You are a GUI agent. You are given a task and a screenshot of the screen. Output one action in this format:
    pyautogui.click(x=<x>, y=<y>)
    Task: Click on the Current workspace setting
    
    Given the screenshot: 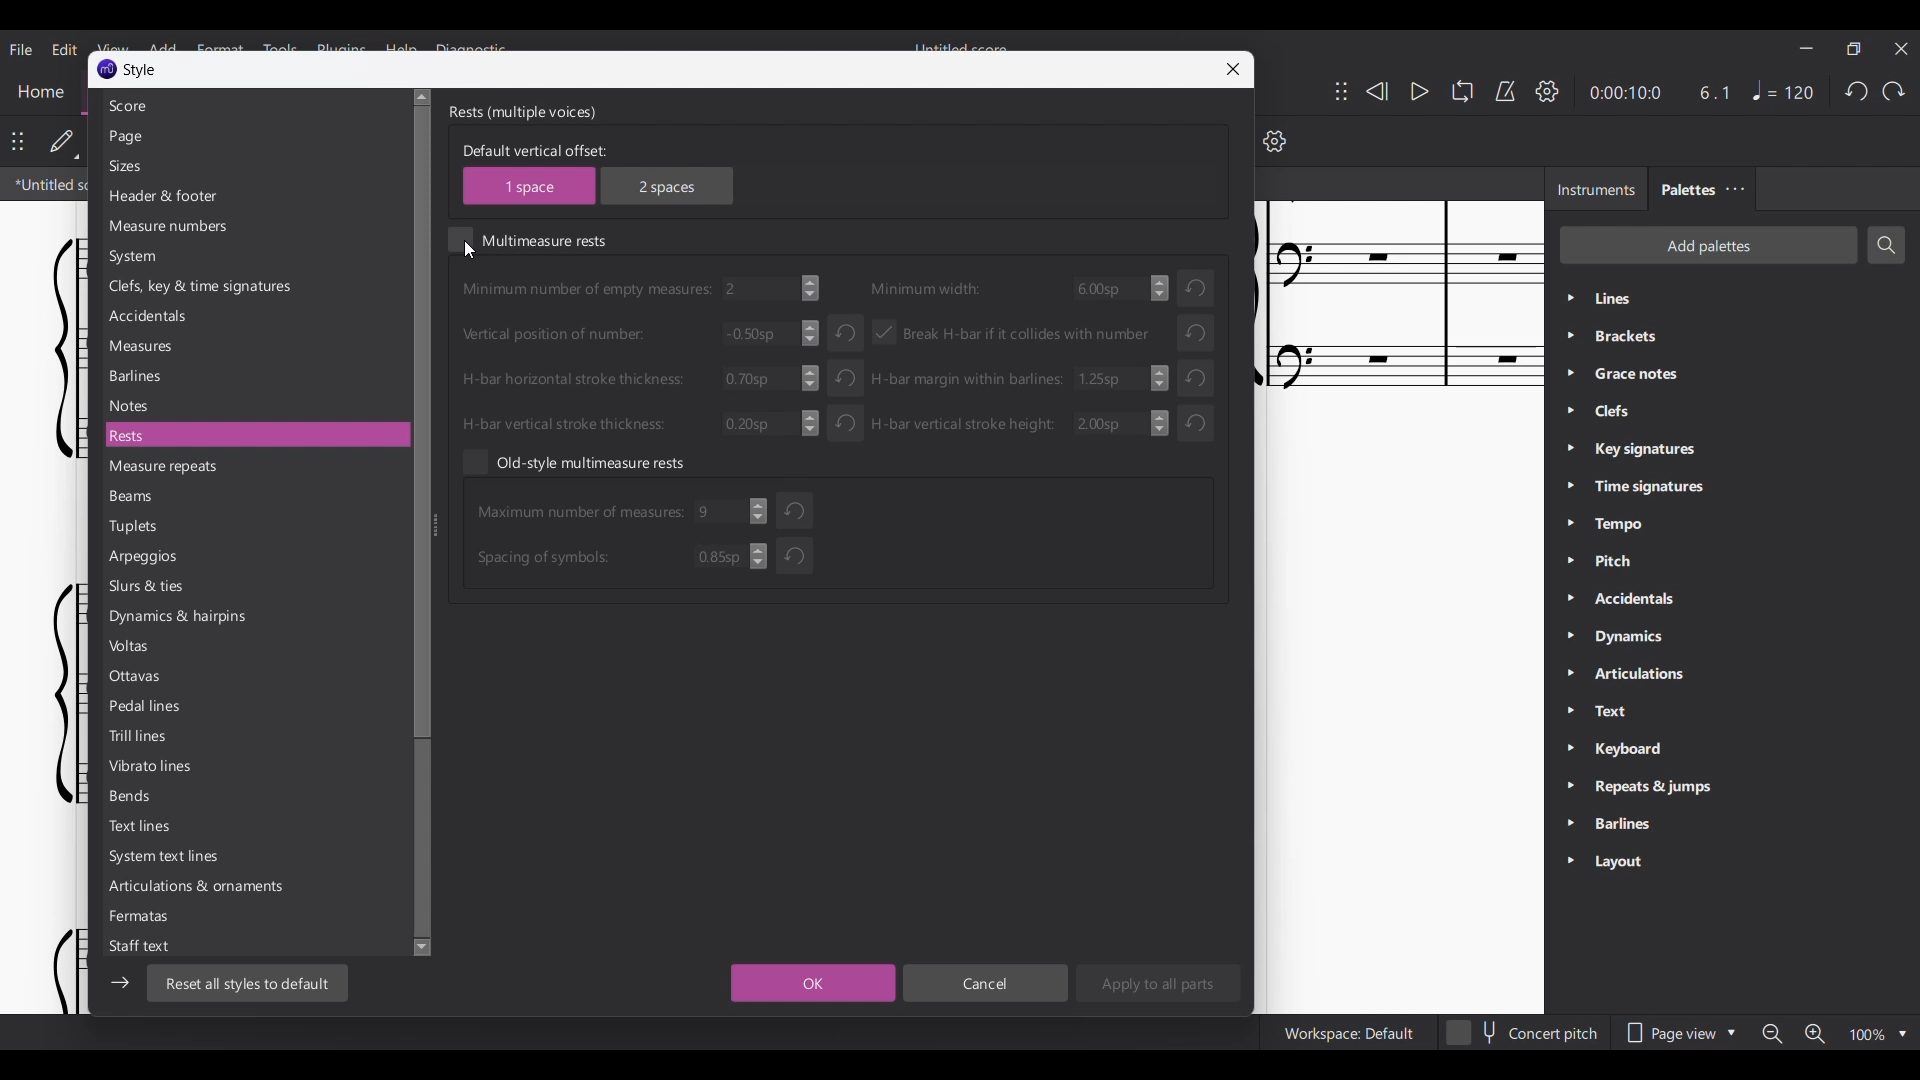 What is the action you would take?
    pyautogui.click(x=1348, y=1033)
    